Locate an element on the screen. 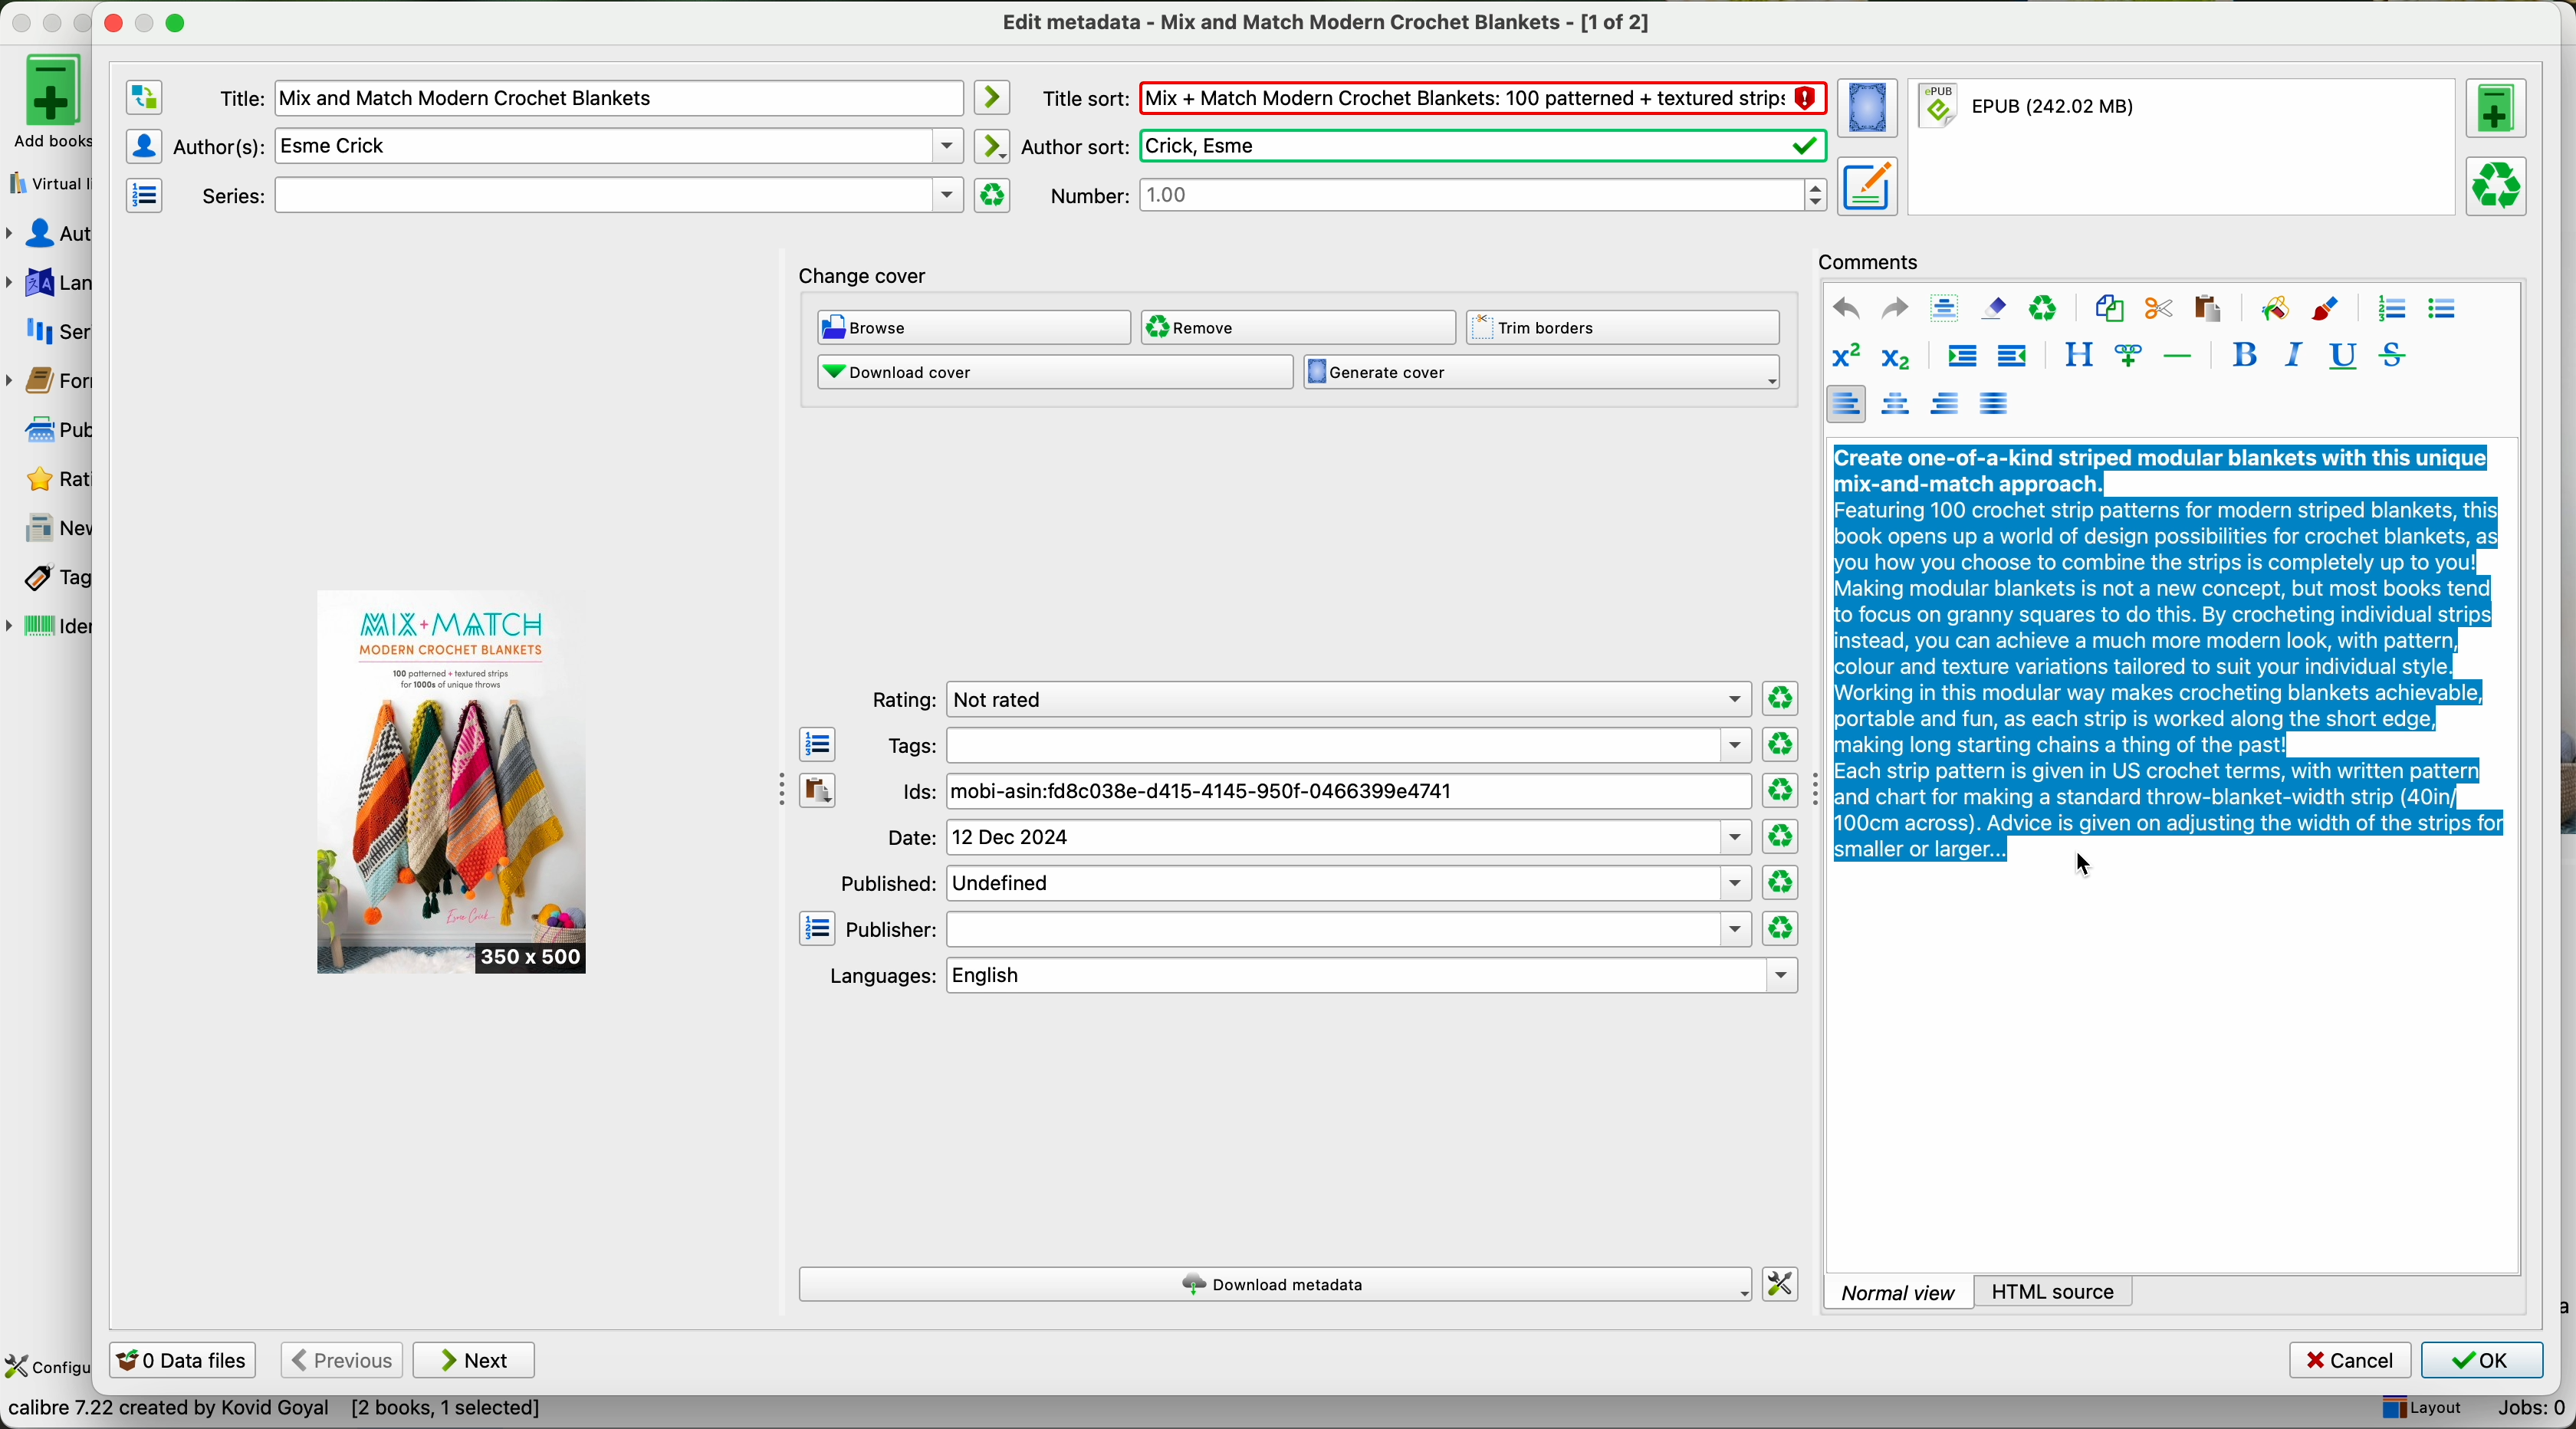  normal view is located at coordinates (1898, 1291).